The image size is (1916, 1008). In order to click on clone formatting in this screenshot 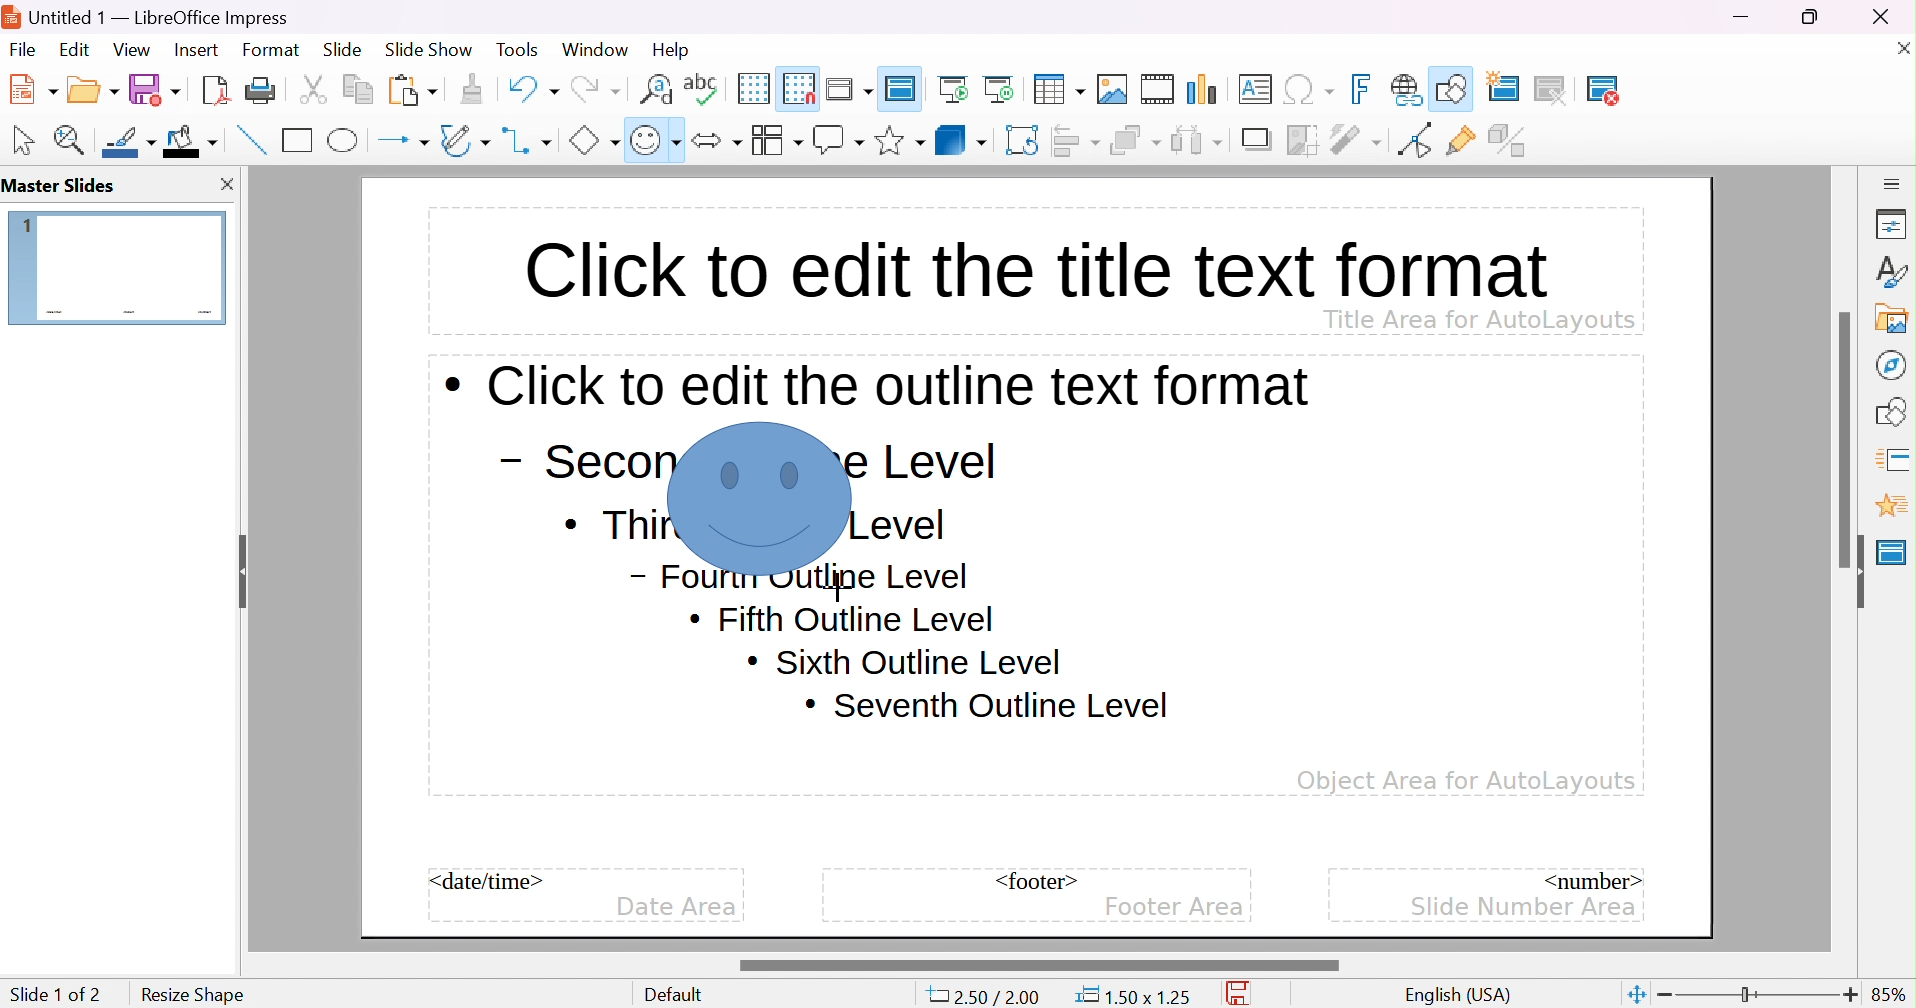, I will do `click(472, 89)`.